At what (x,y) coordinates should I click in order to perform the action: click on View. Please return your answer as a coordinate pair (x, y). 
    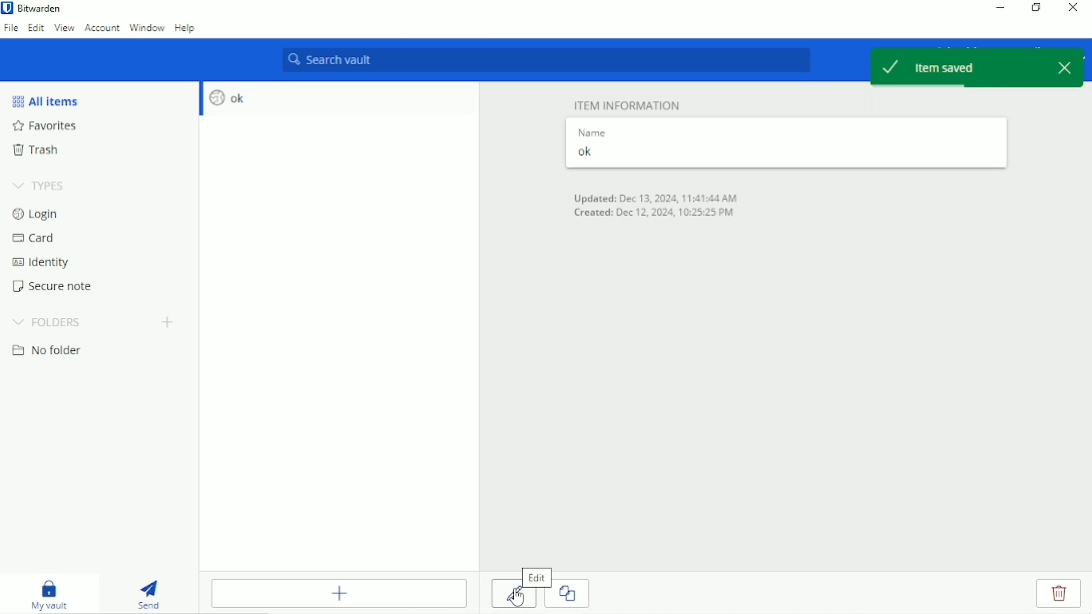
    Looking at the image, I should click on (65, 29).